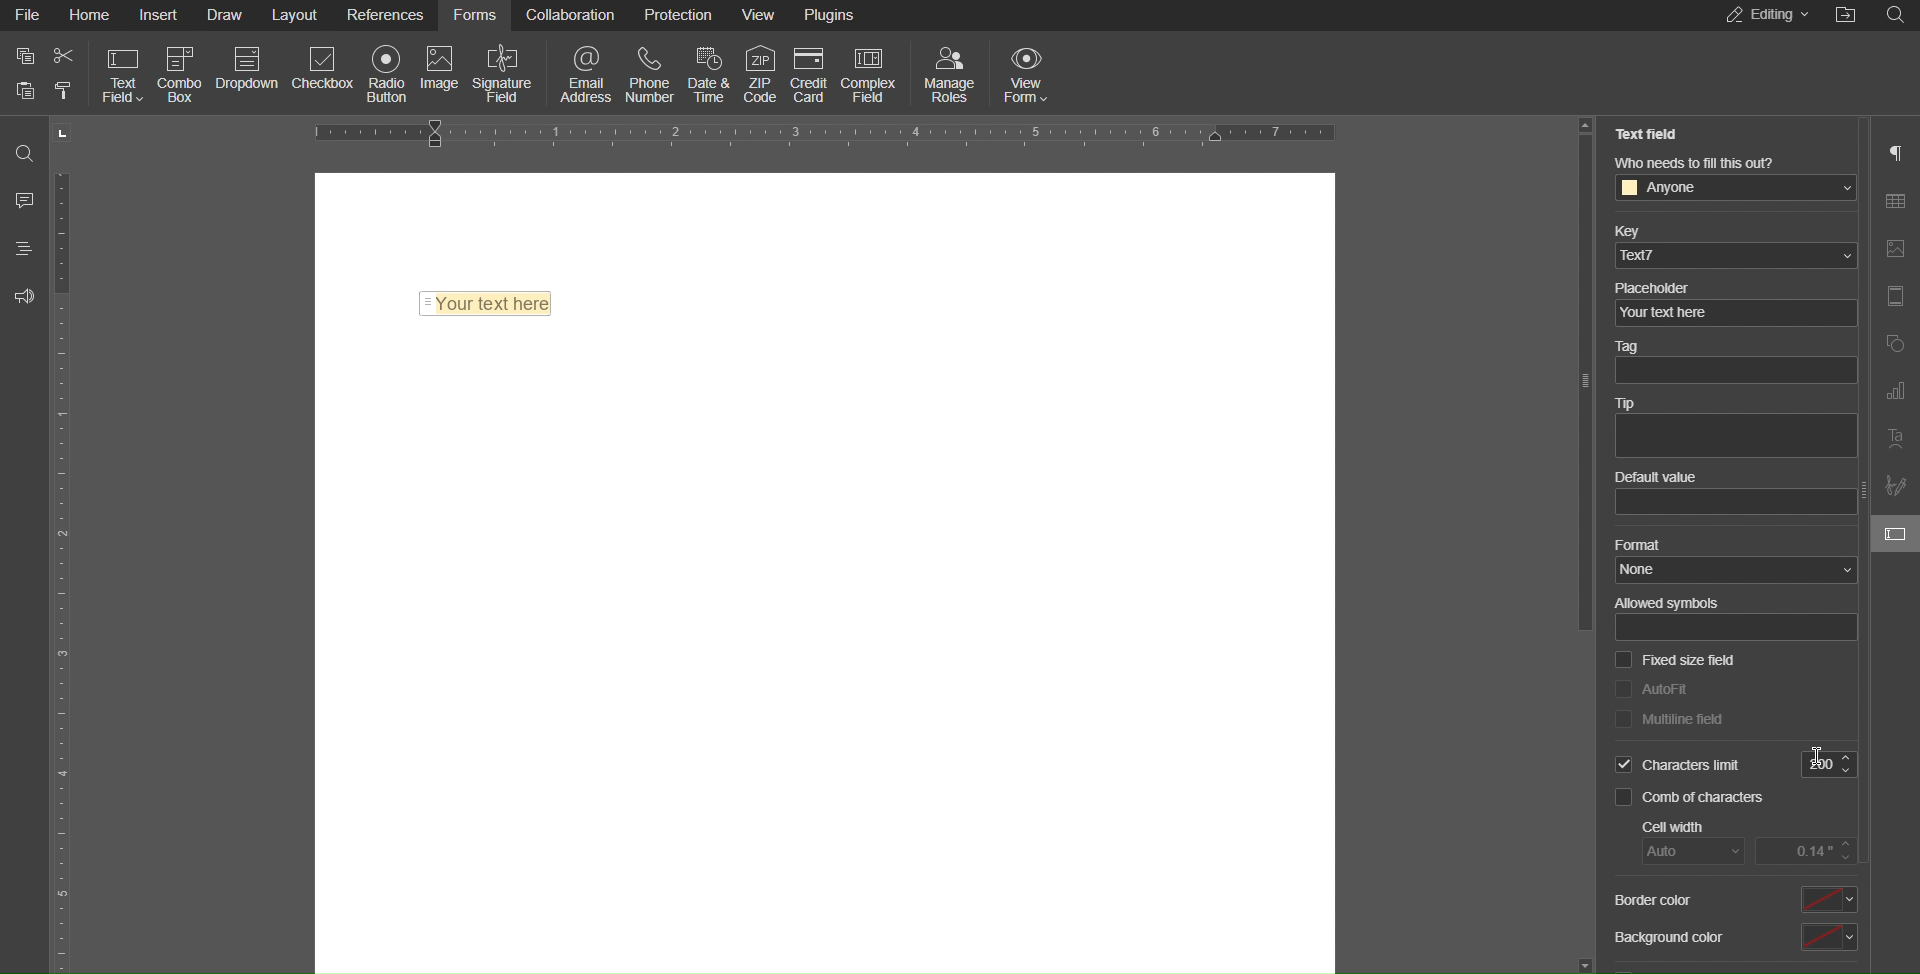 The image size is (1920, 974). I want to click on Search, so click(22, 146).